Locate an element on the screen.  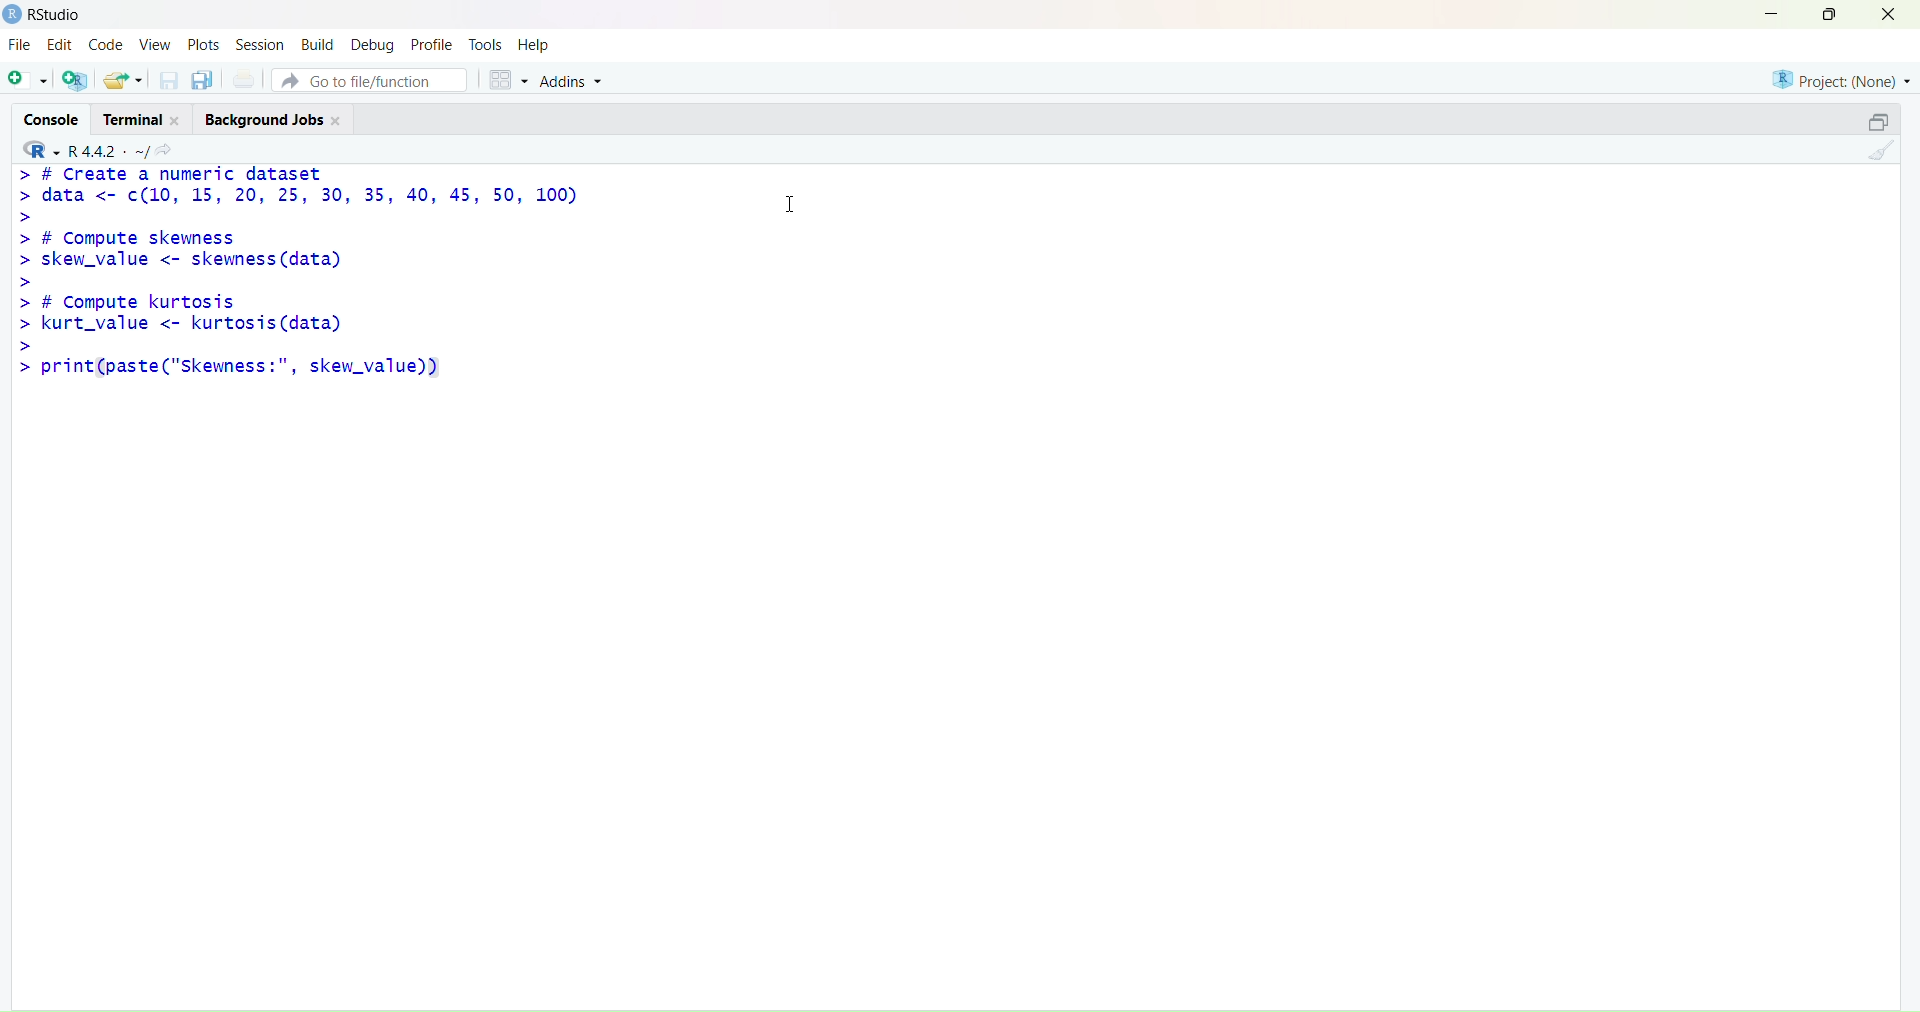
View is located at coordinates (153, 46).